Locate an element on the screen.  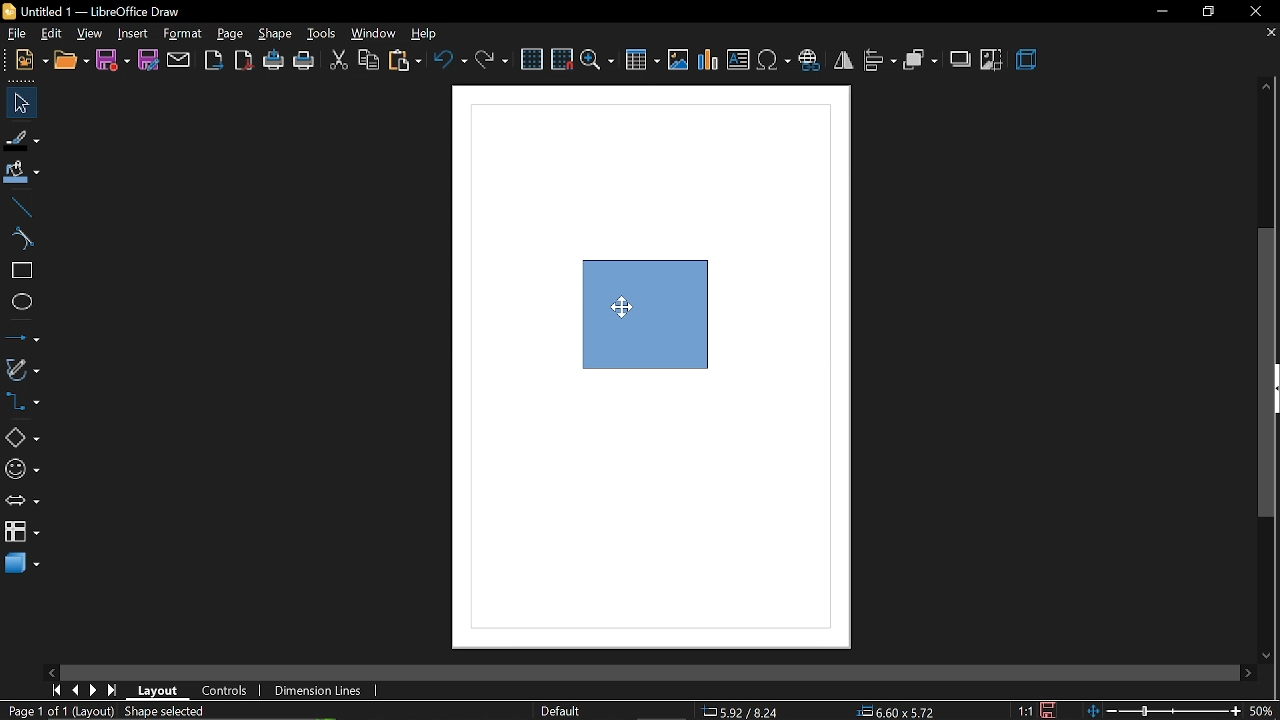
lines and arrows is located at coordinates (23, 338).